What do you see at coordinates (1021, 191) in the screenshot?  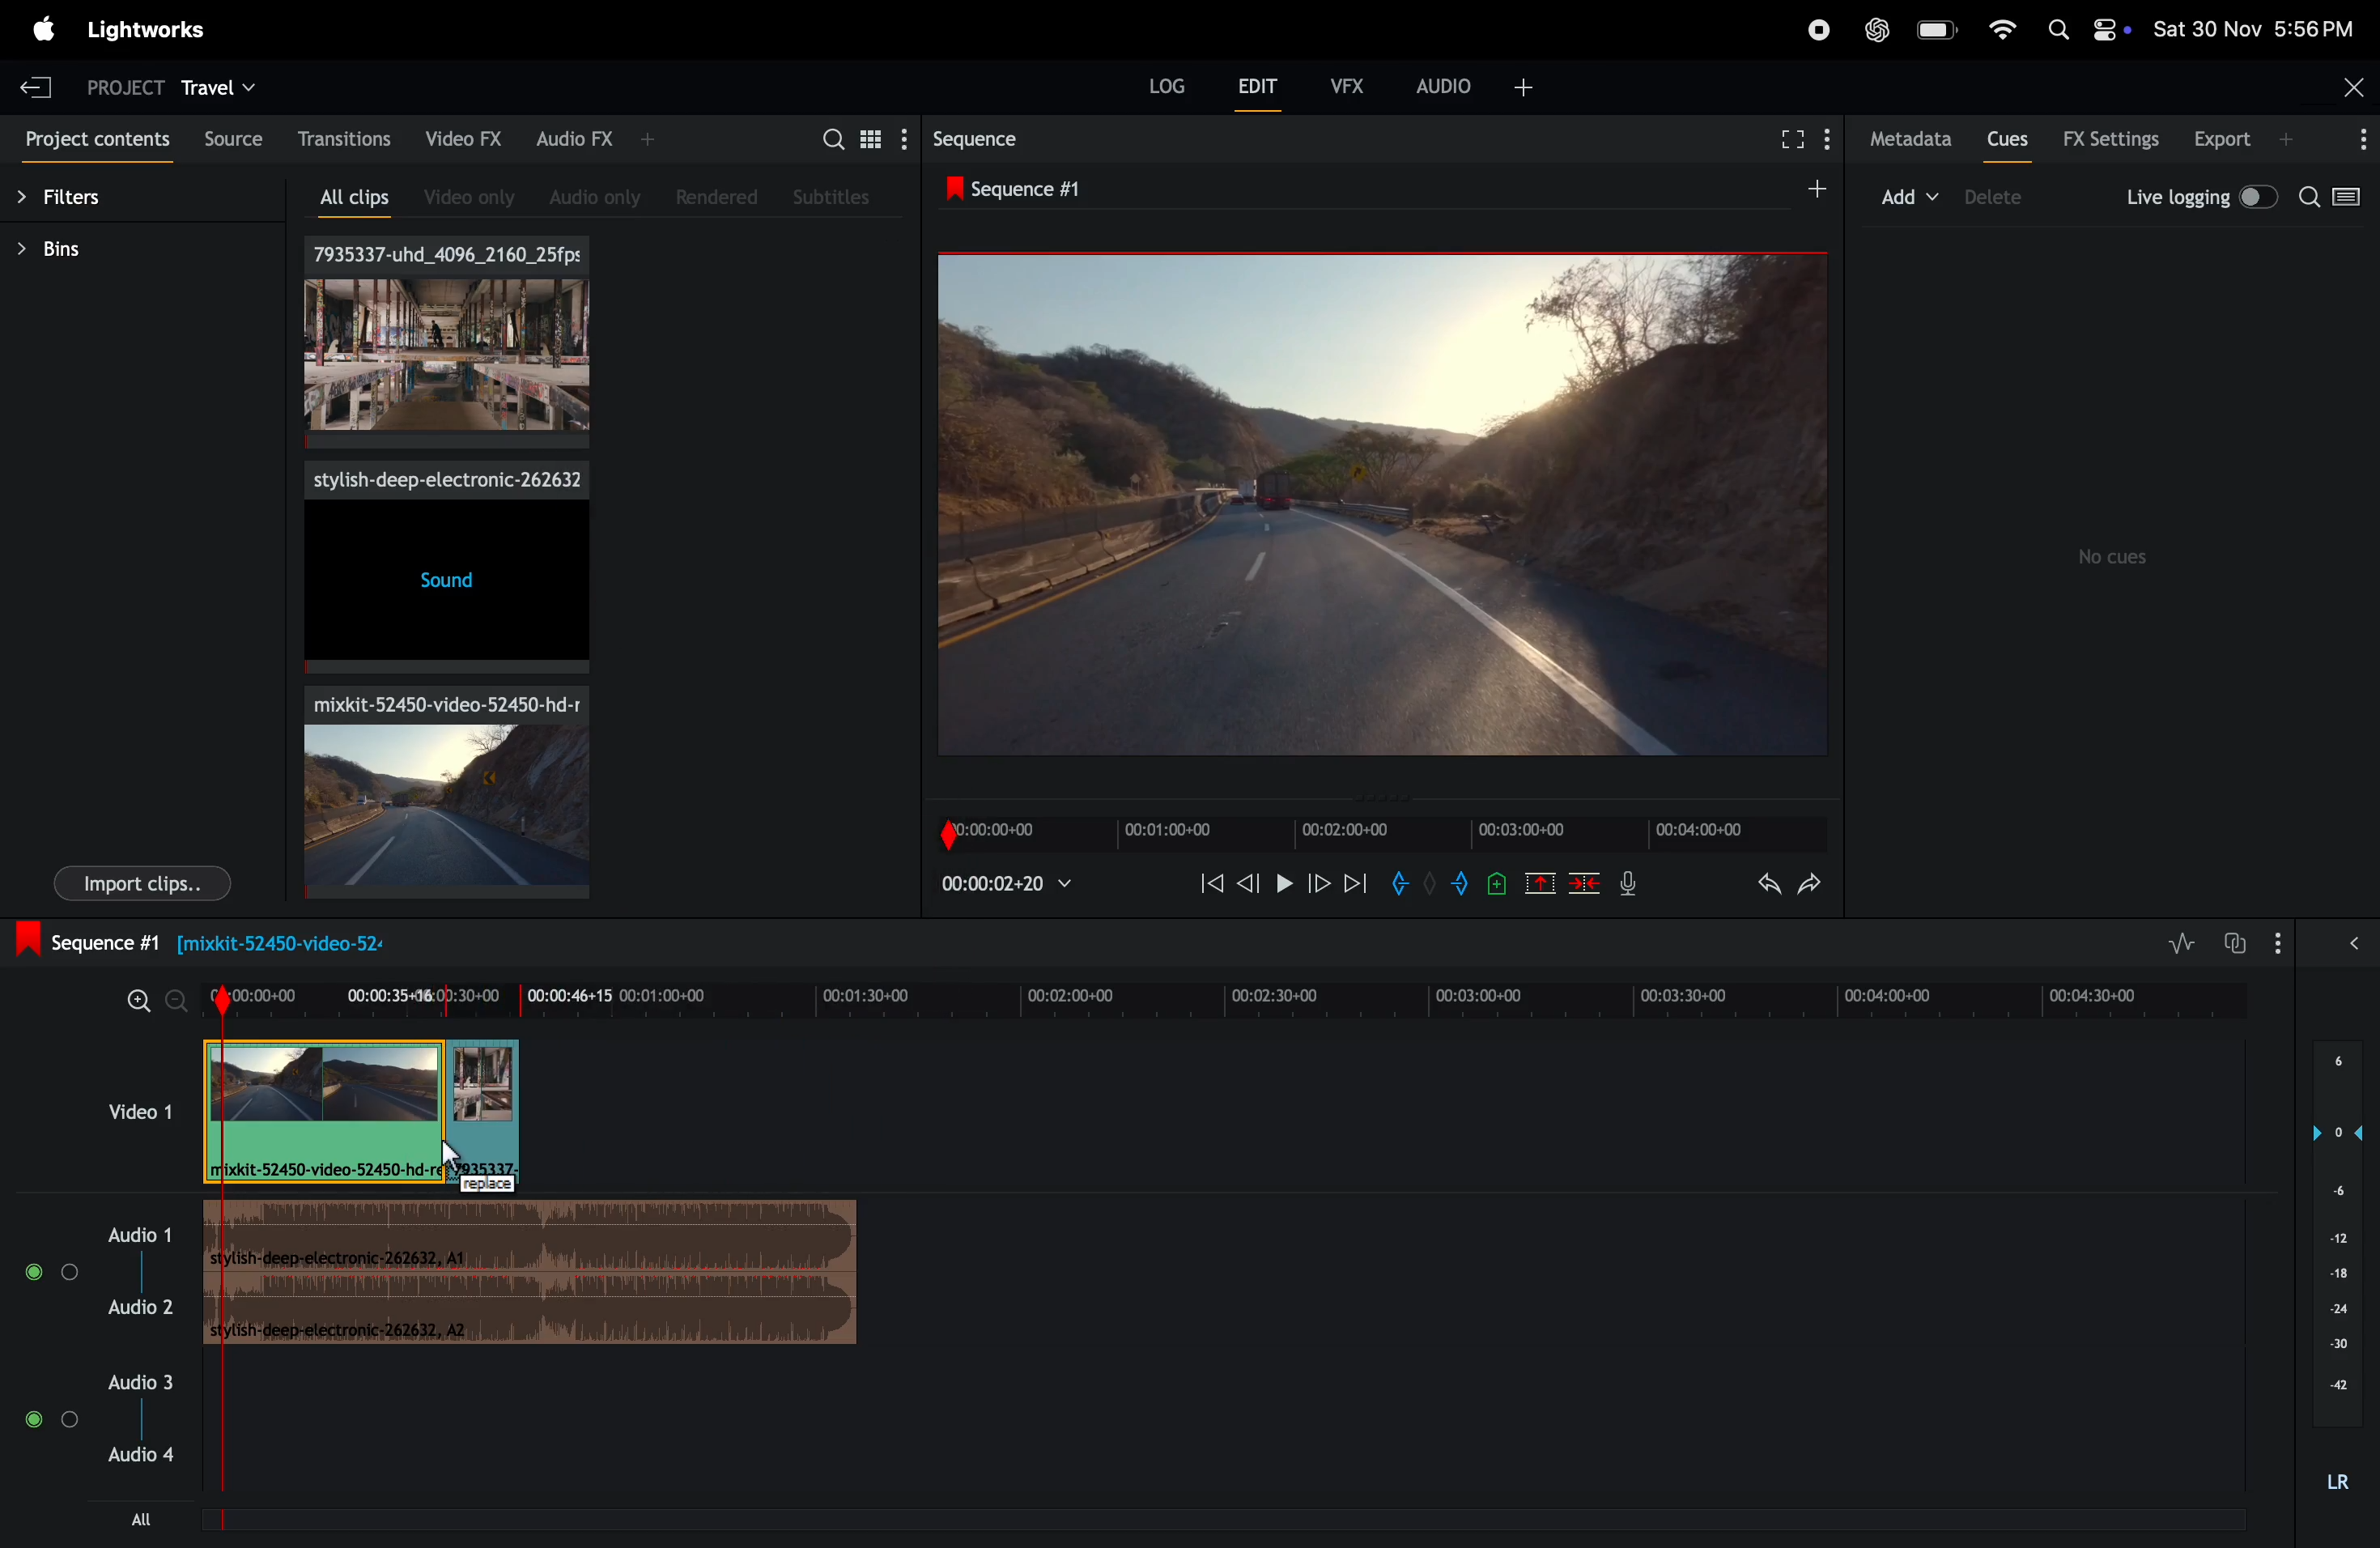 I see `sequence #1` at bounding box center [1021, 191].